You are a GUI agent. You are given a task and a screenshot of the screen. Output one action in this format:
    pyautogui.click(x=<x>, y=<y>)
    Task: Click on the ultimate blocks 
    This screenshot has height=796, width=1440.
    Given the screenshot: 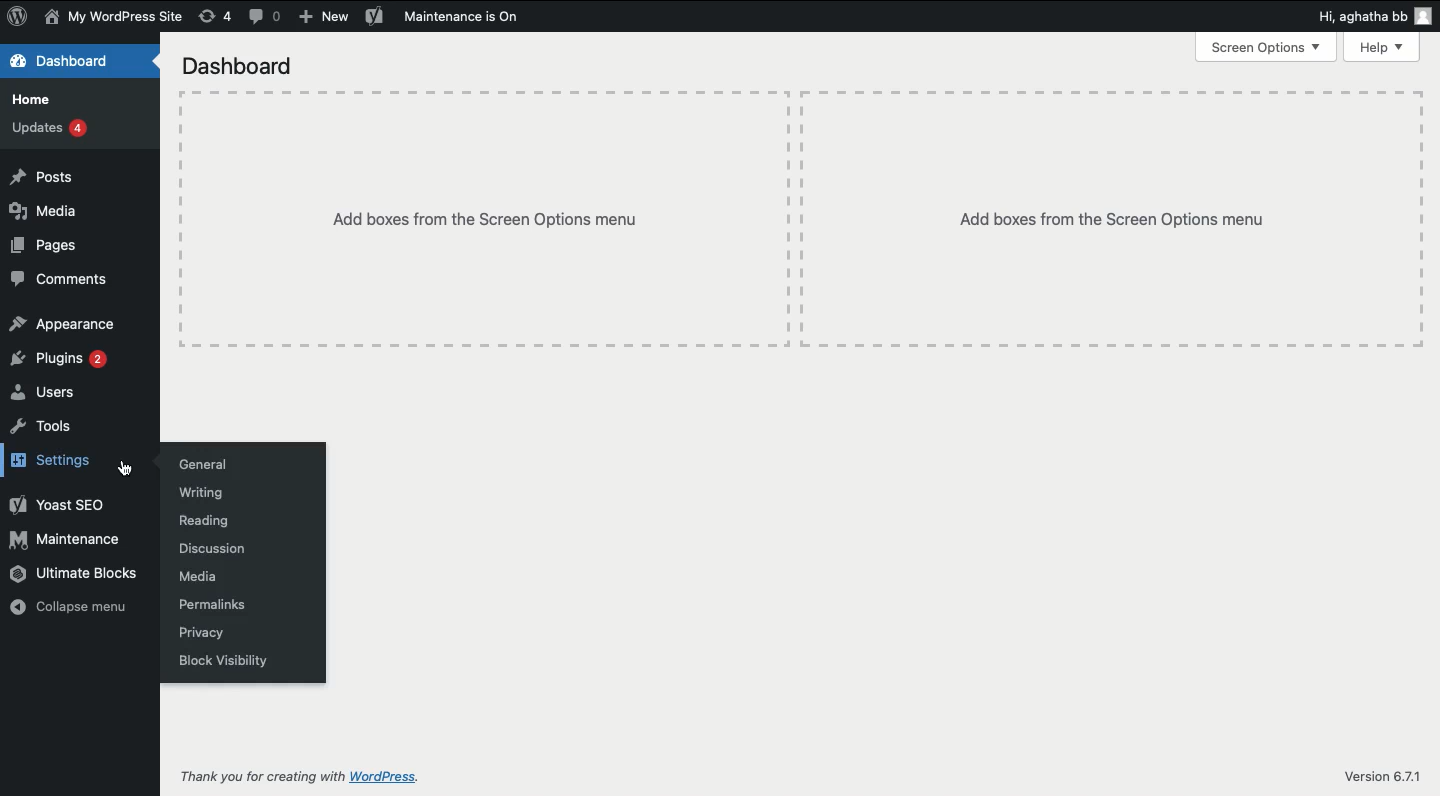 What is the action you would take?
    pyautogui.click(x=76, y=576)
    